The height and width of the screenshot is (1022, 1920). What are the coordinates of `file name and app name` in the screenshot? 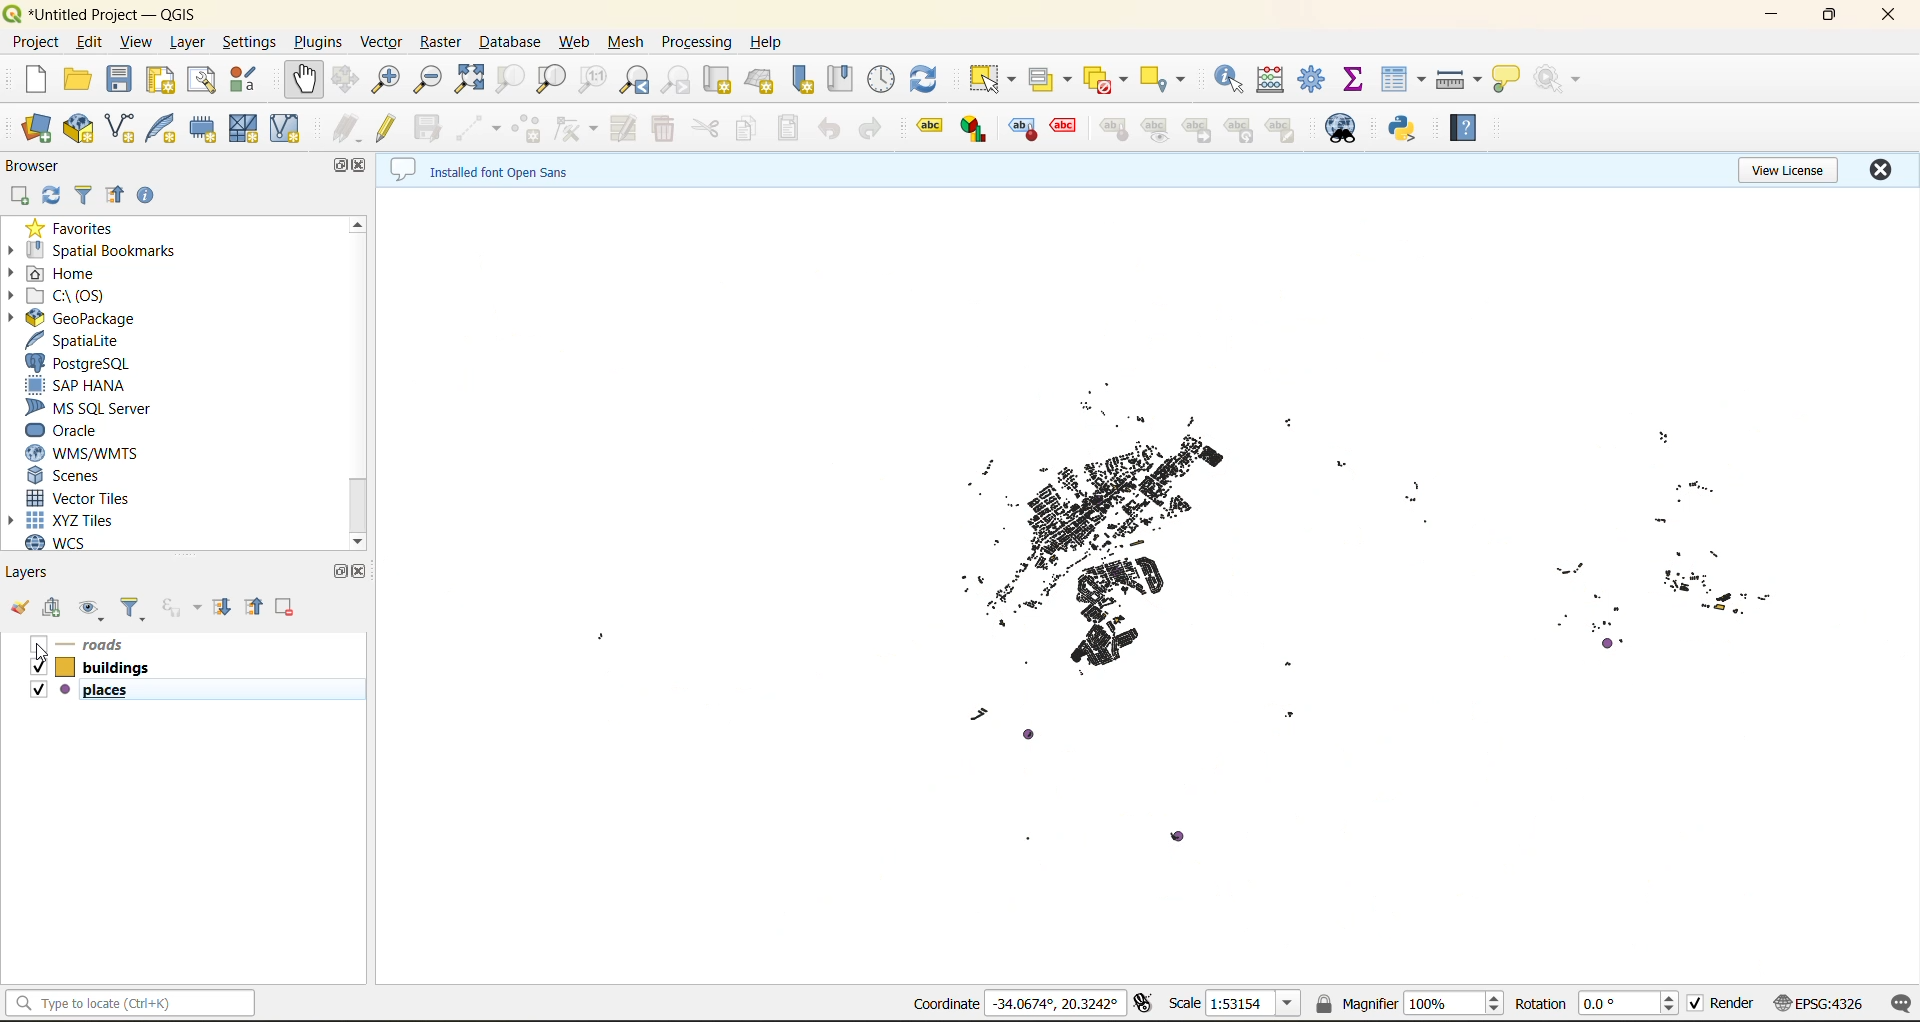 It's located at (100, 15).